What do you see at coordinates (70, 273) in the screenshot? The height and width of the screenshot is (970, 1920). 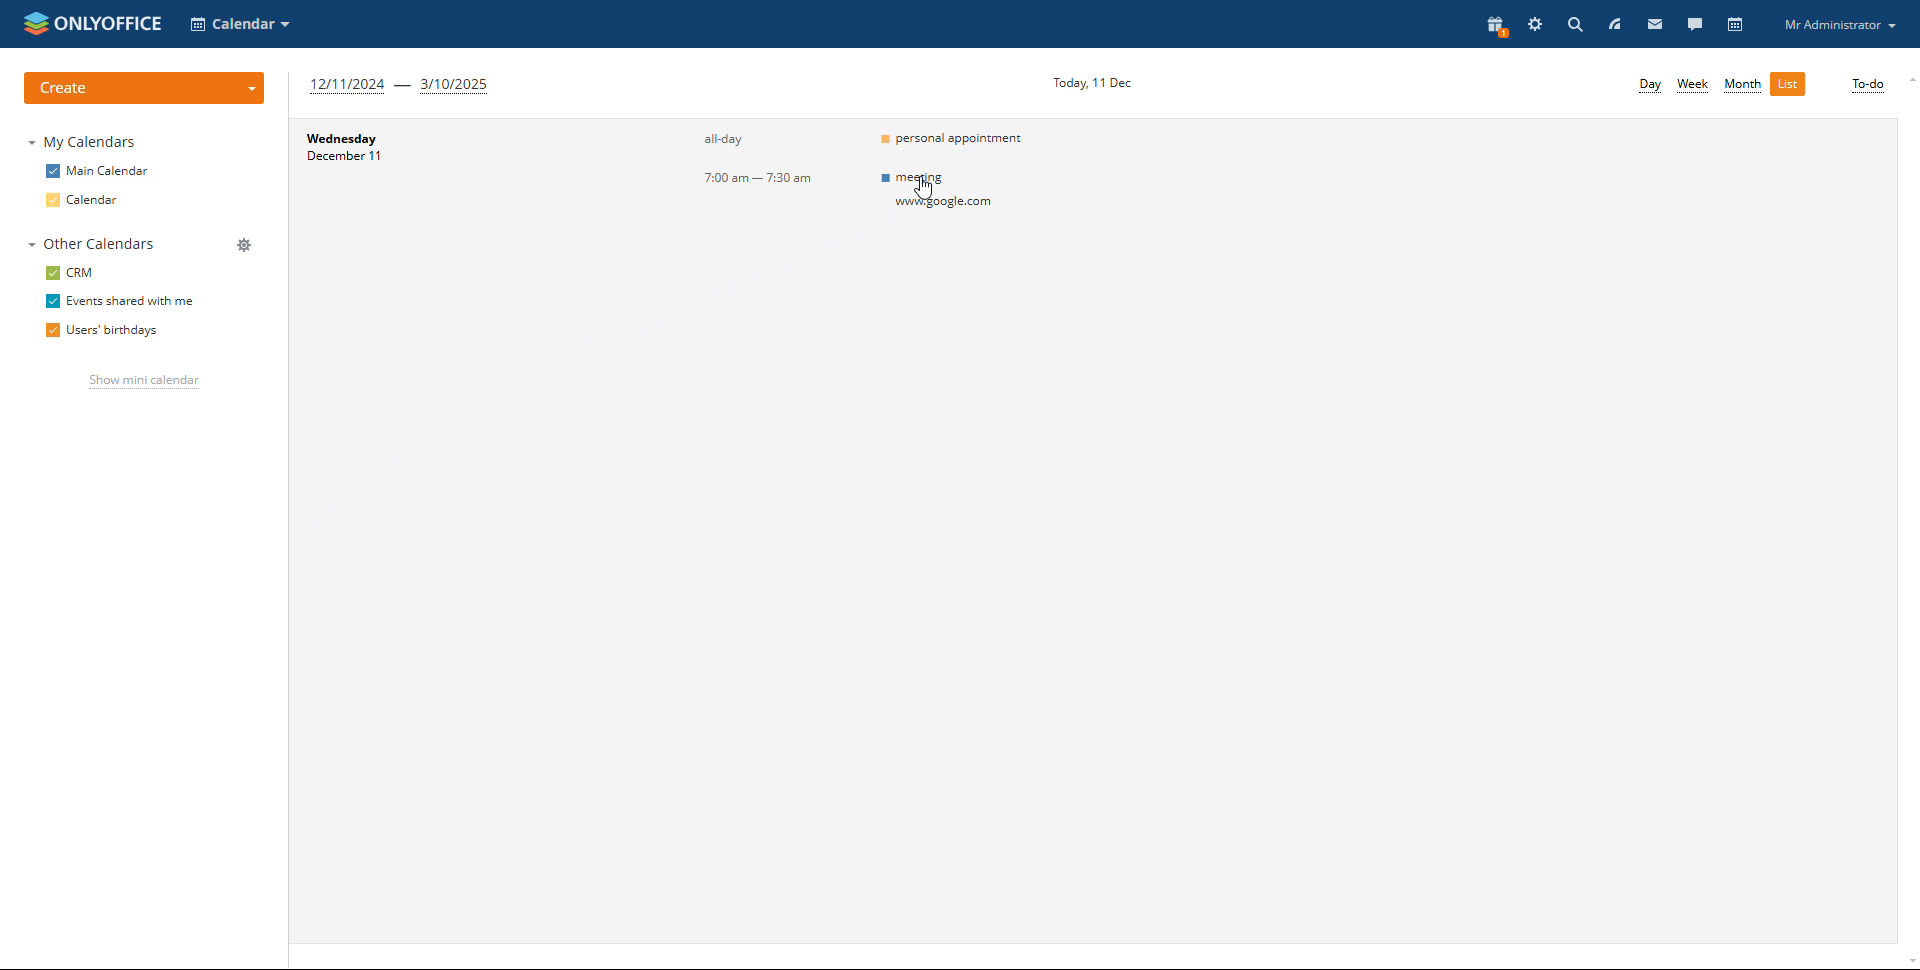 I see `crm` at bounding box center [70, 273].